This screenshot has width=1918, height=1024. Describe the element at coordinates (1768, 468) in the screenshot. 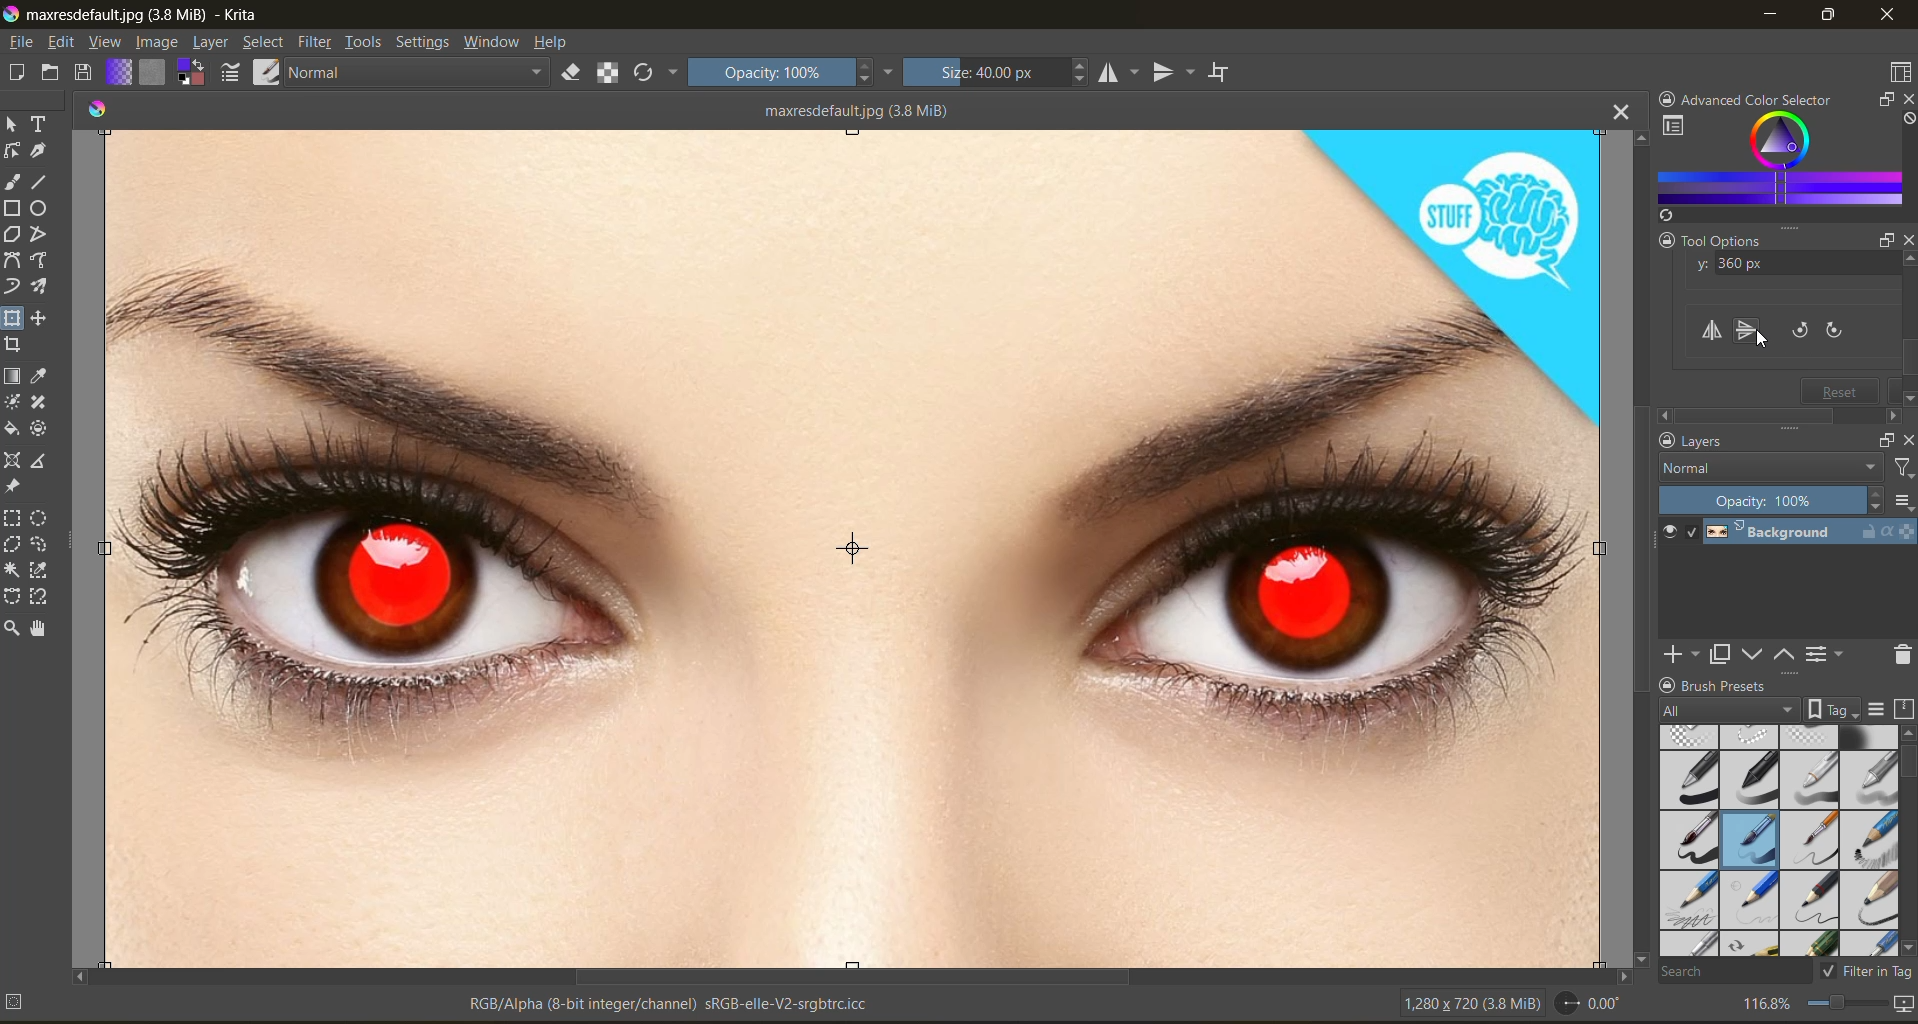

I see `normal` at that location.